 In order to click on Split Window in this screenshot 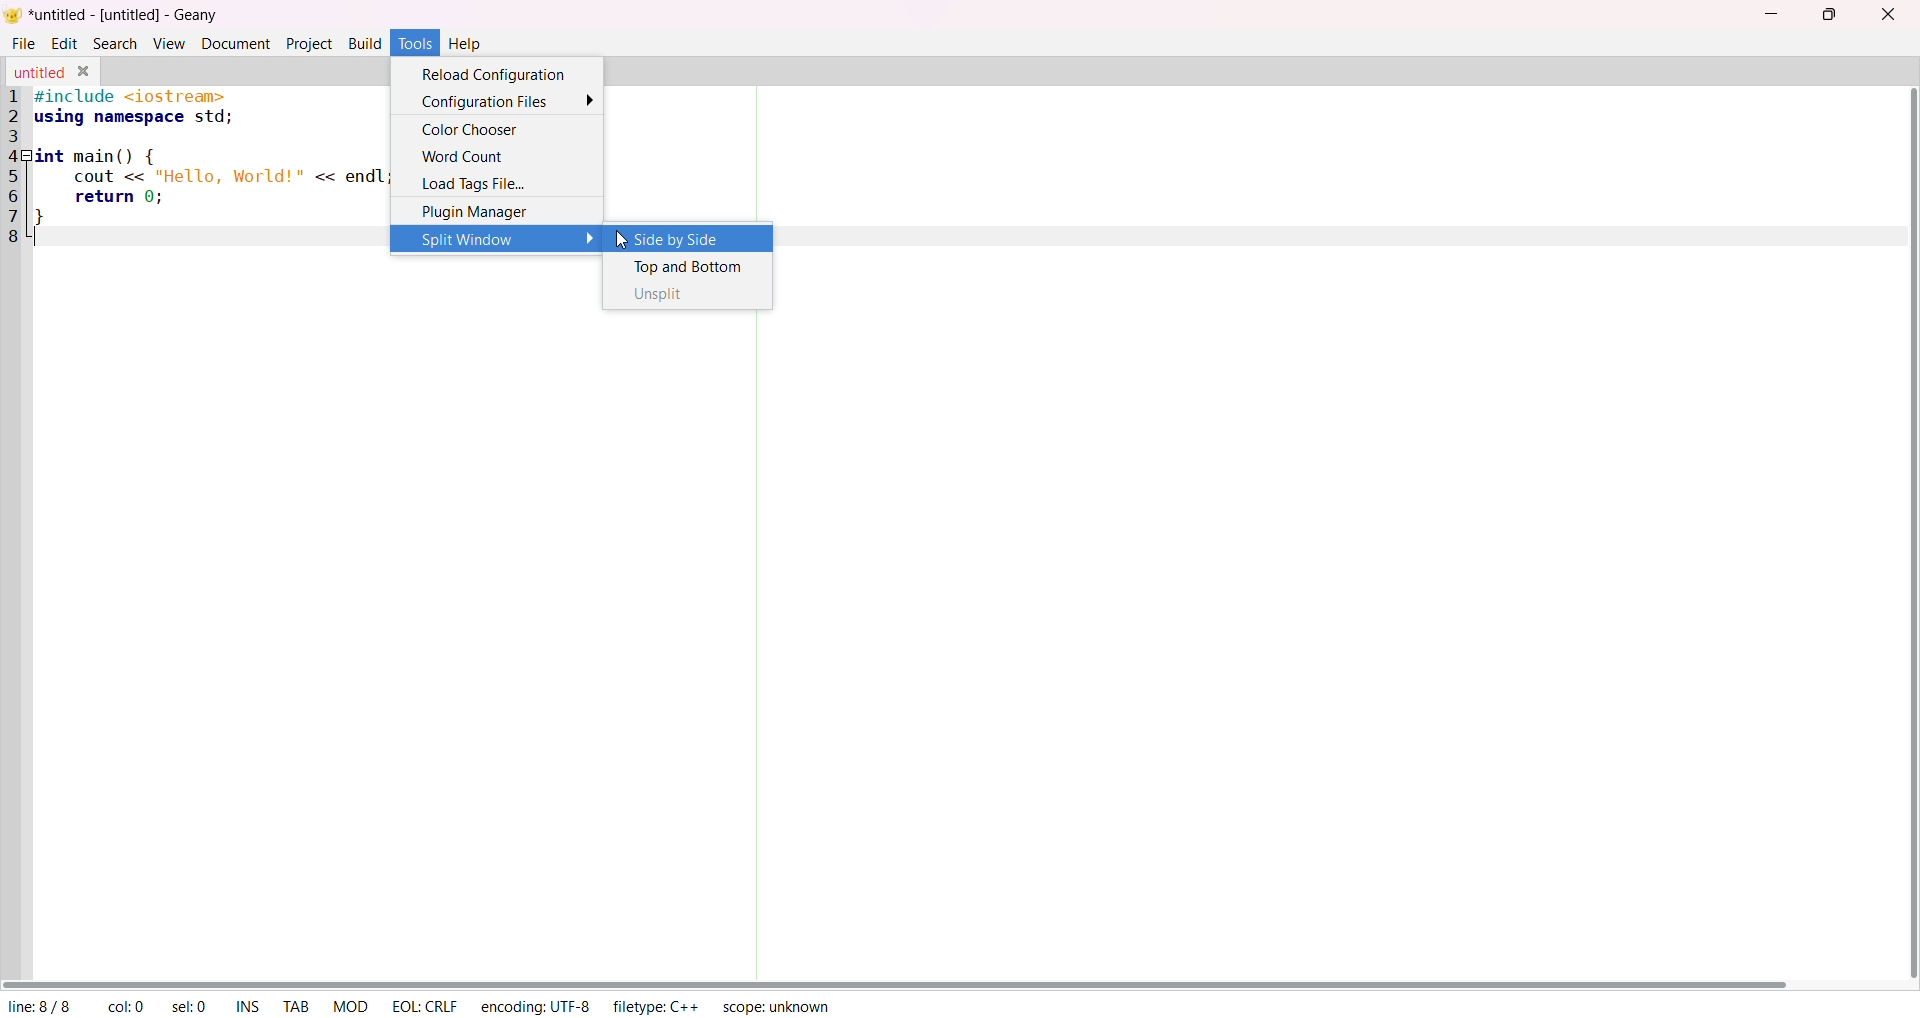, I will do `click(499, 240)`.